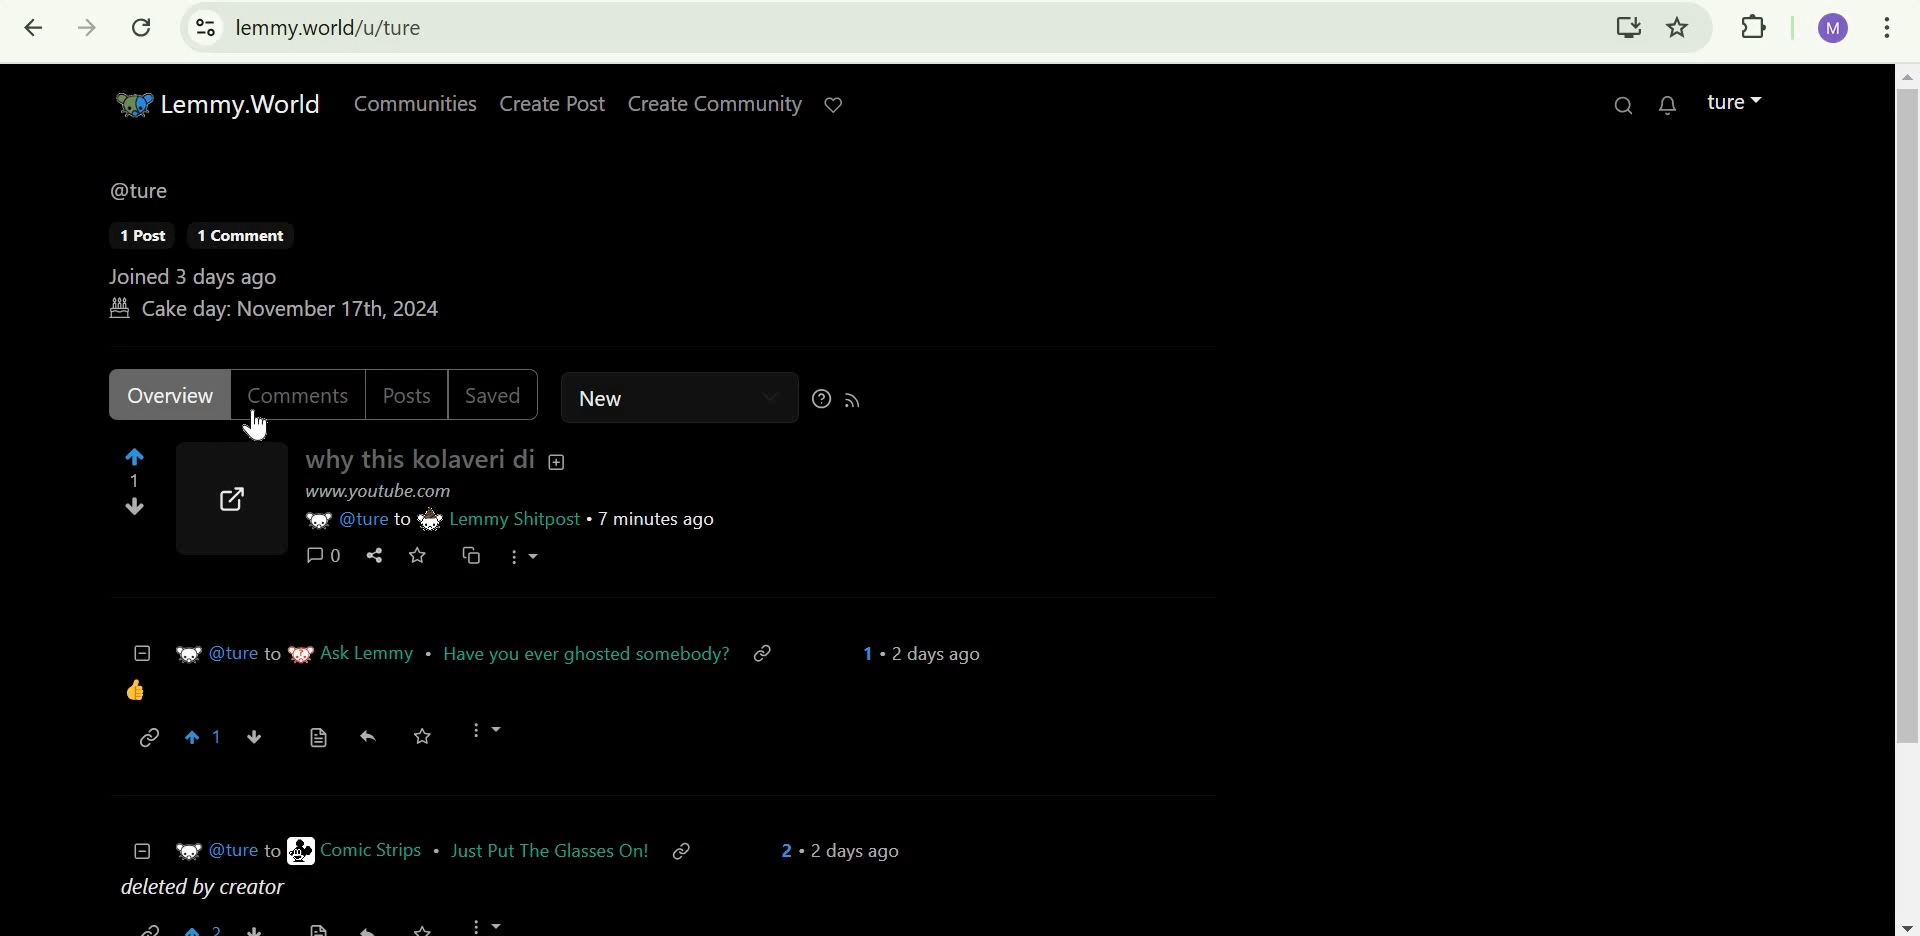 The width and height of the screenshot is (1920, 936). I want to click on community name, so click(490, 521).